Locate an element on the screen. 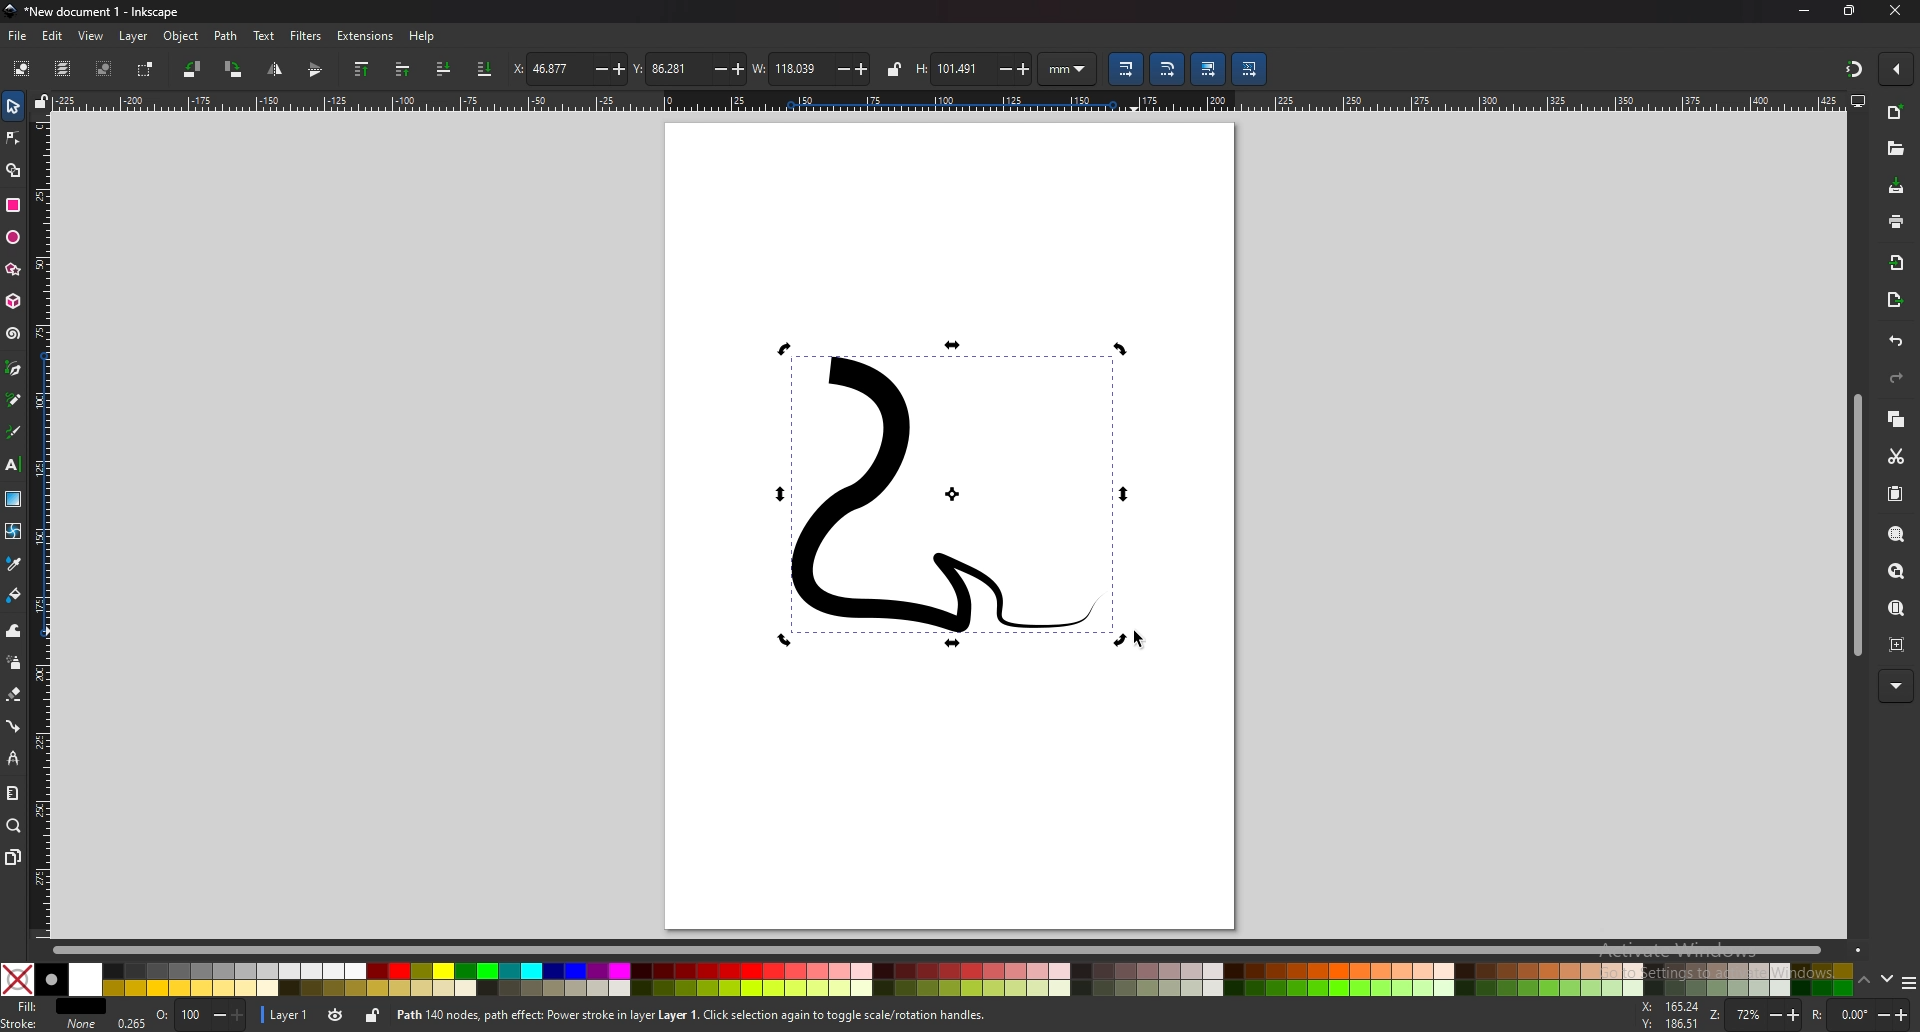  snapping is located at coordinates (1852, 68).